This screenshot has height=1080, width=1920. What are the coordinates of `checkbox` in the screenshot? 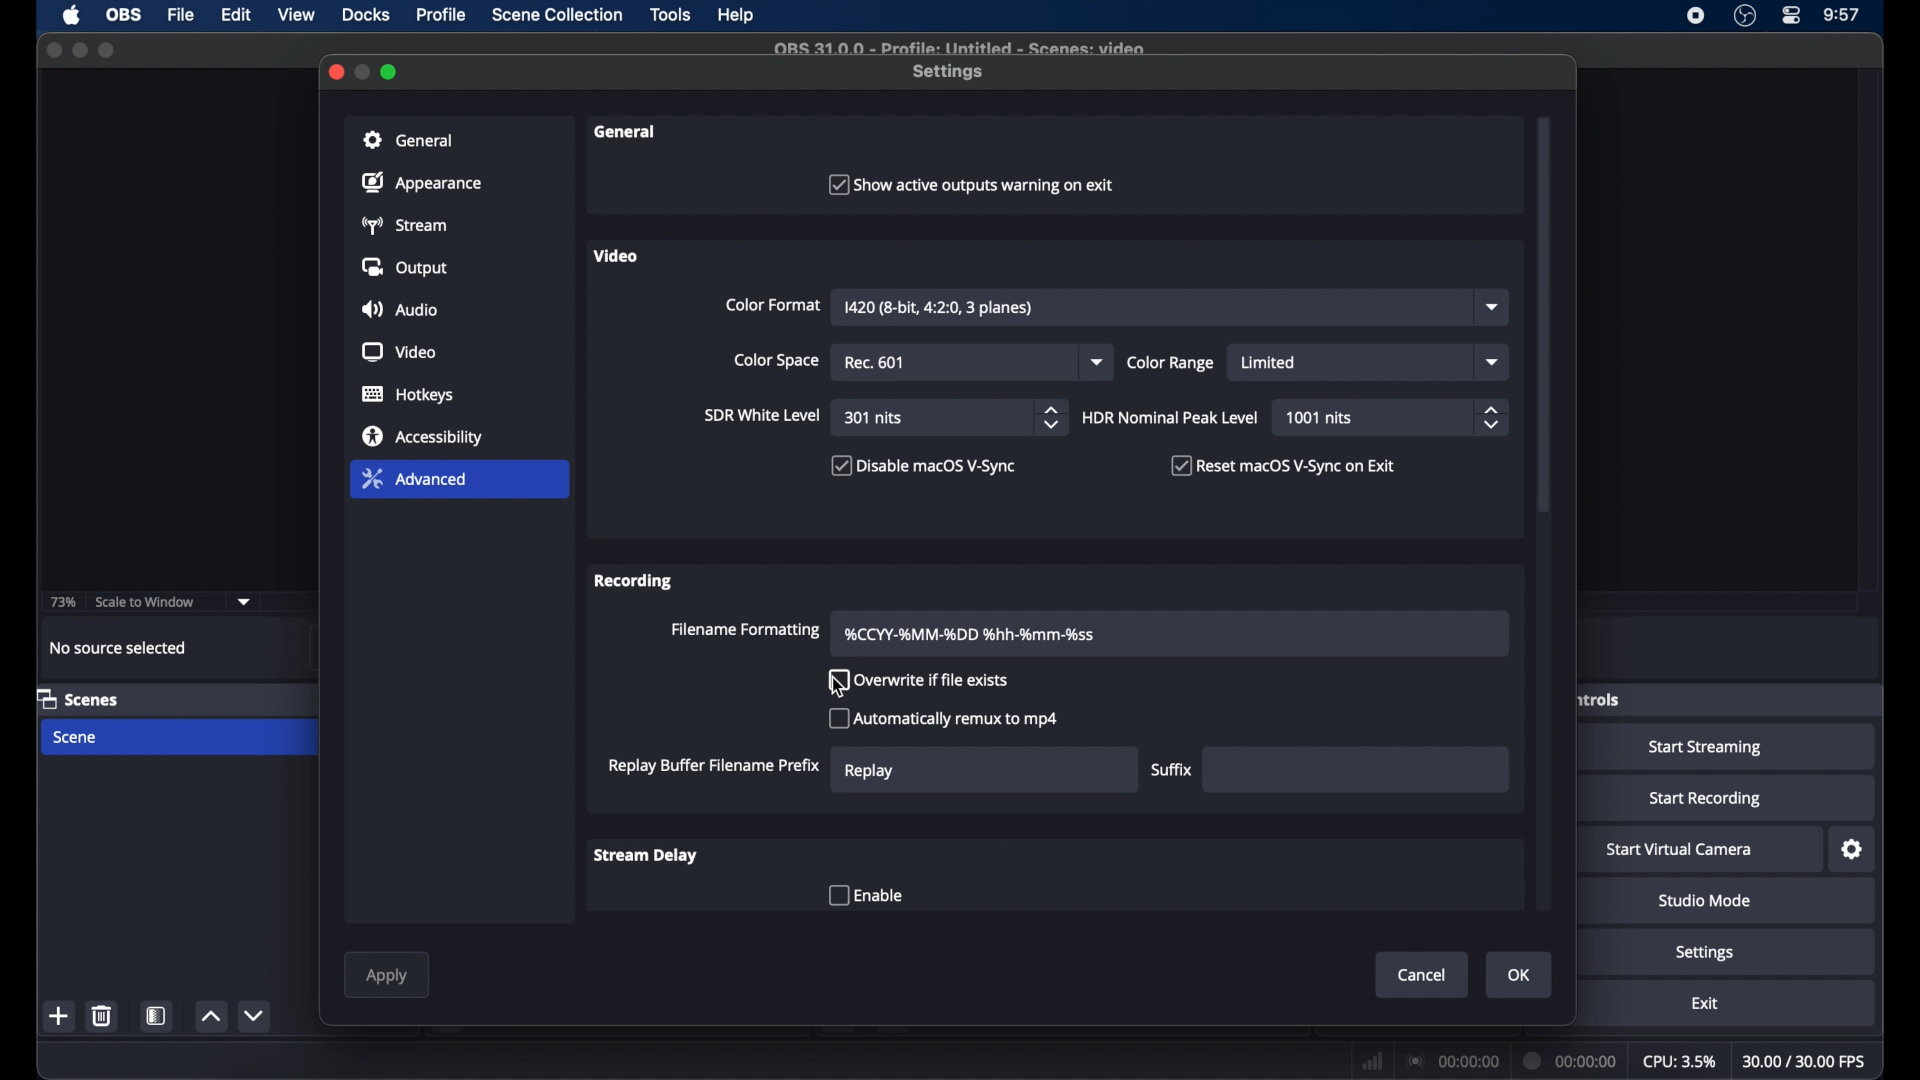 It's located at (923, 680).